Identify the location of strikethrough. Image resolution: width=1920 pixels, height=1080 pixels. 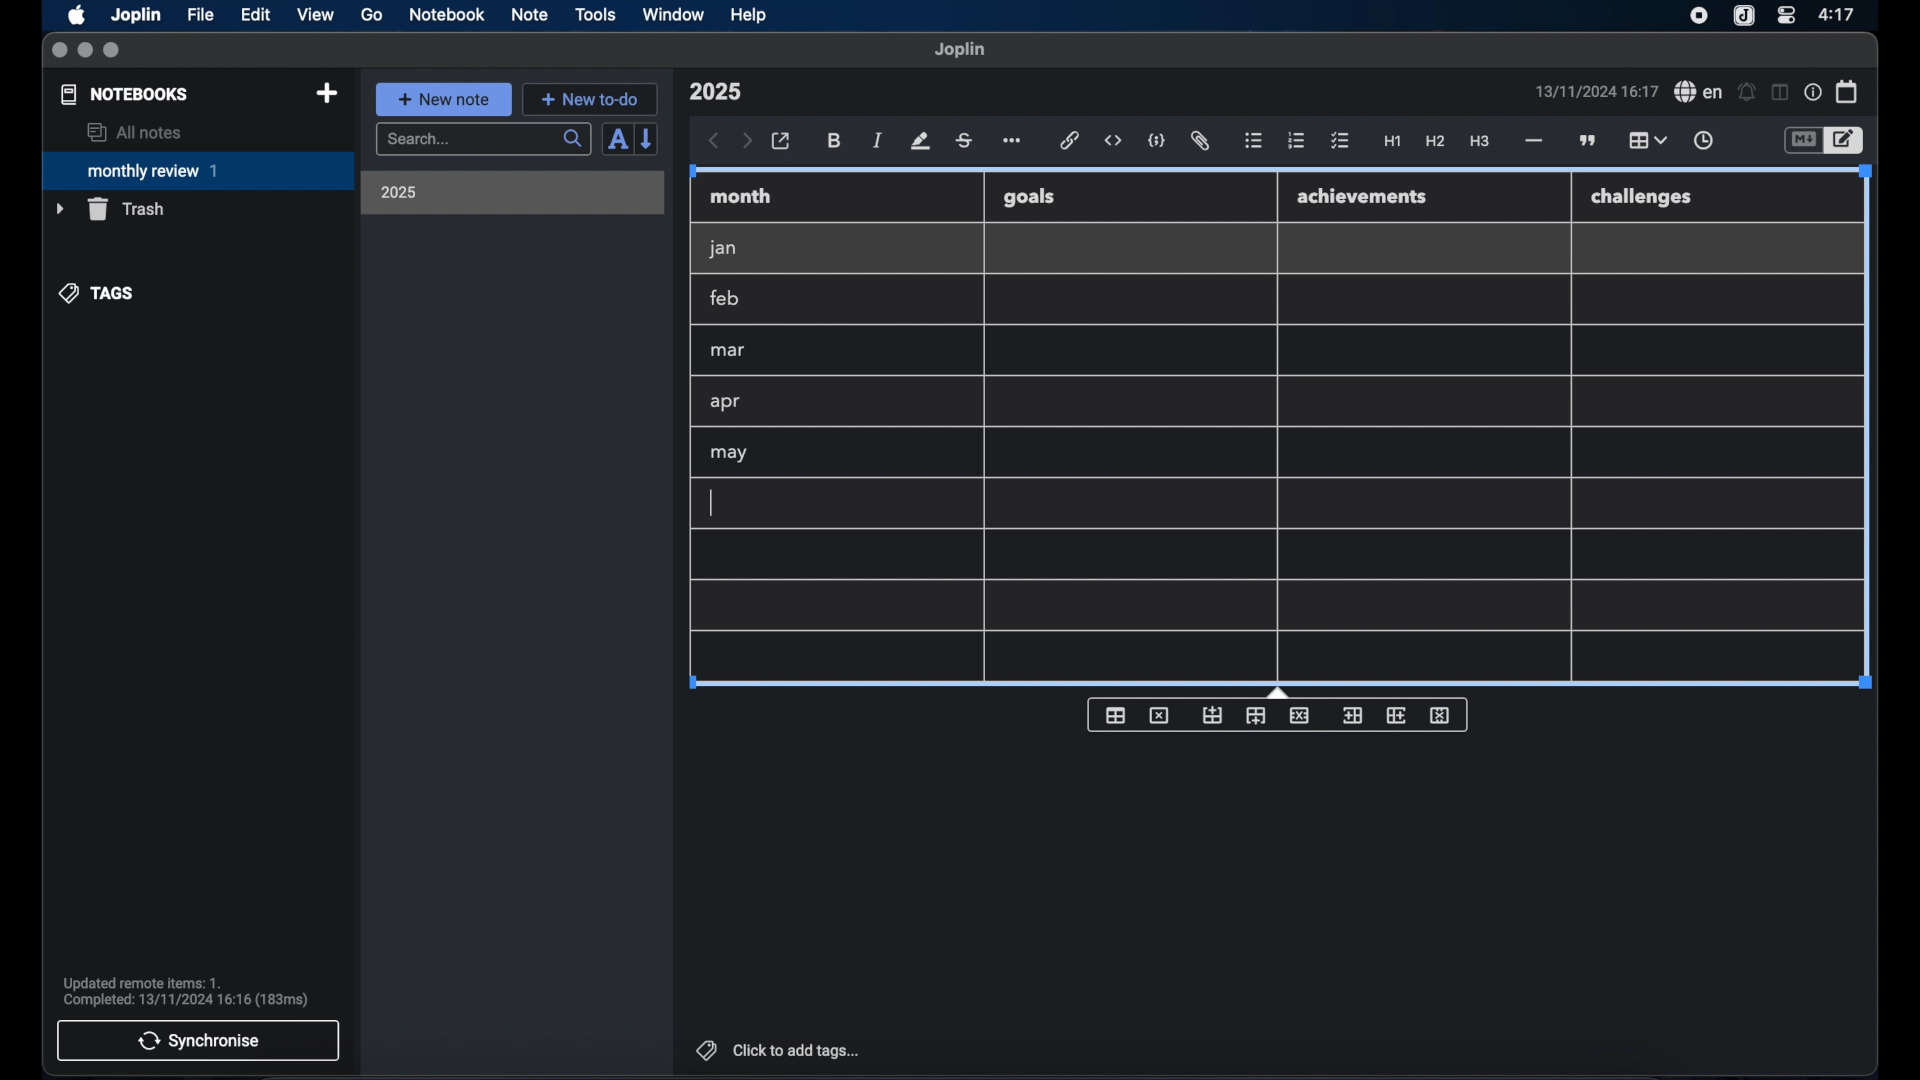
(963, 141).